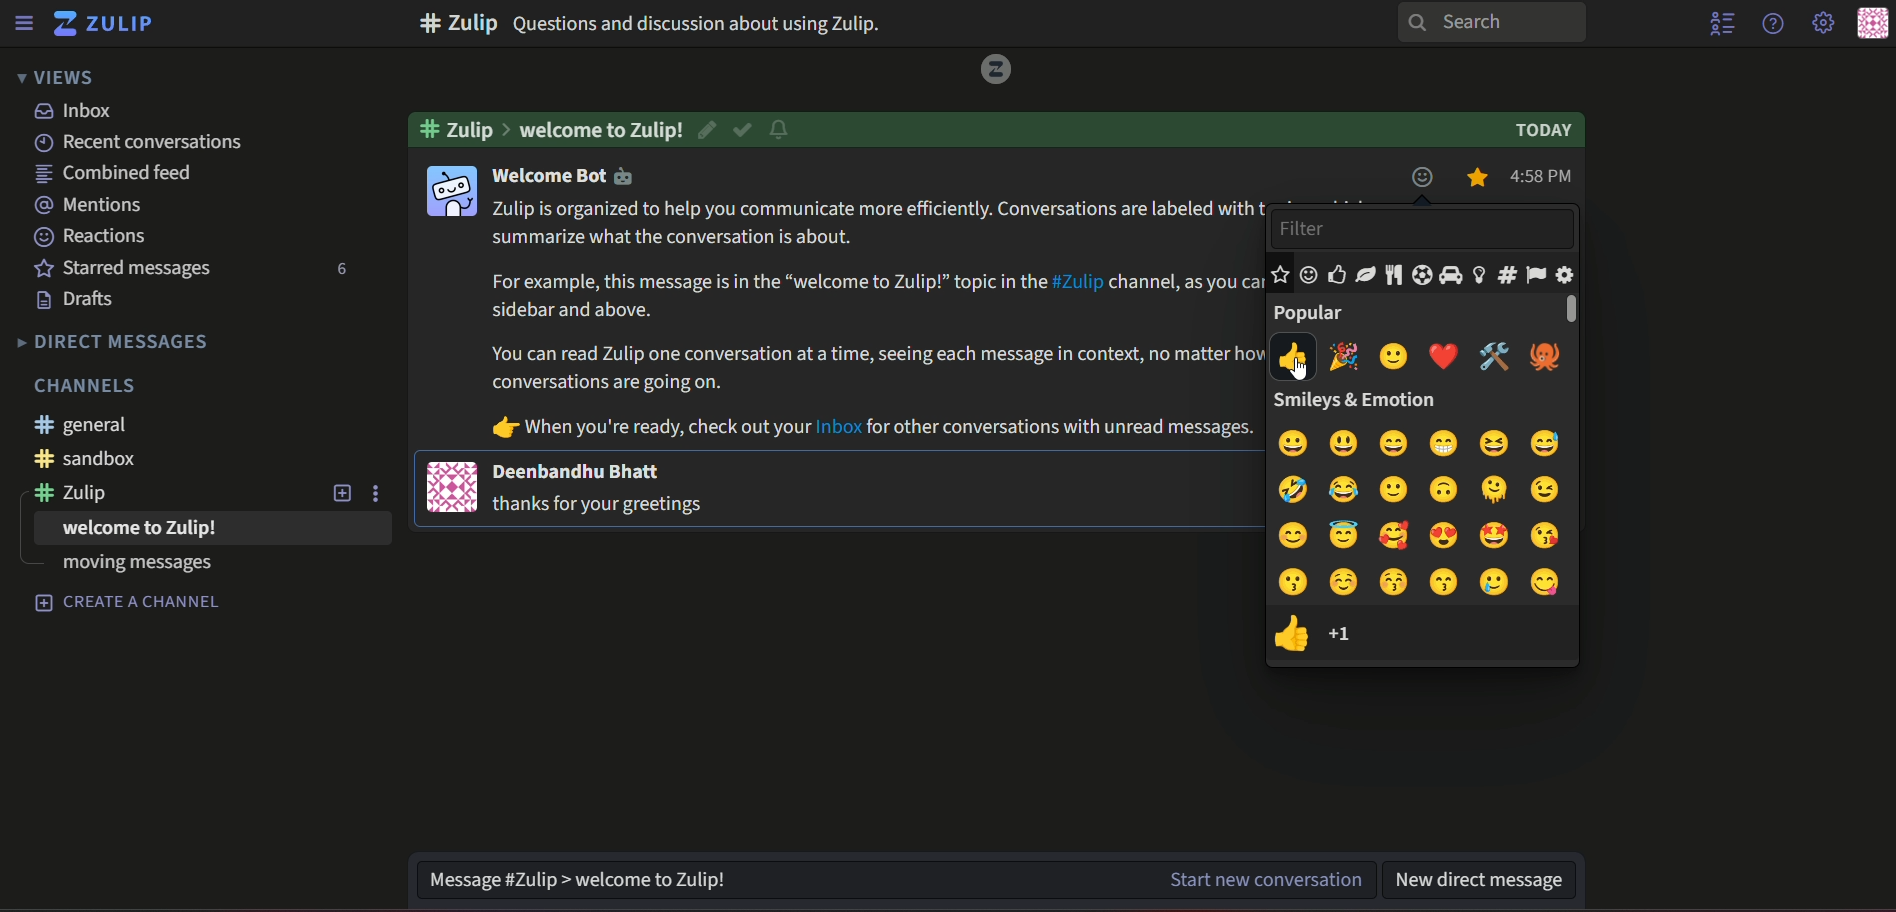  I want to click on Moving messages, so click(133, 565).